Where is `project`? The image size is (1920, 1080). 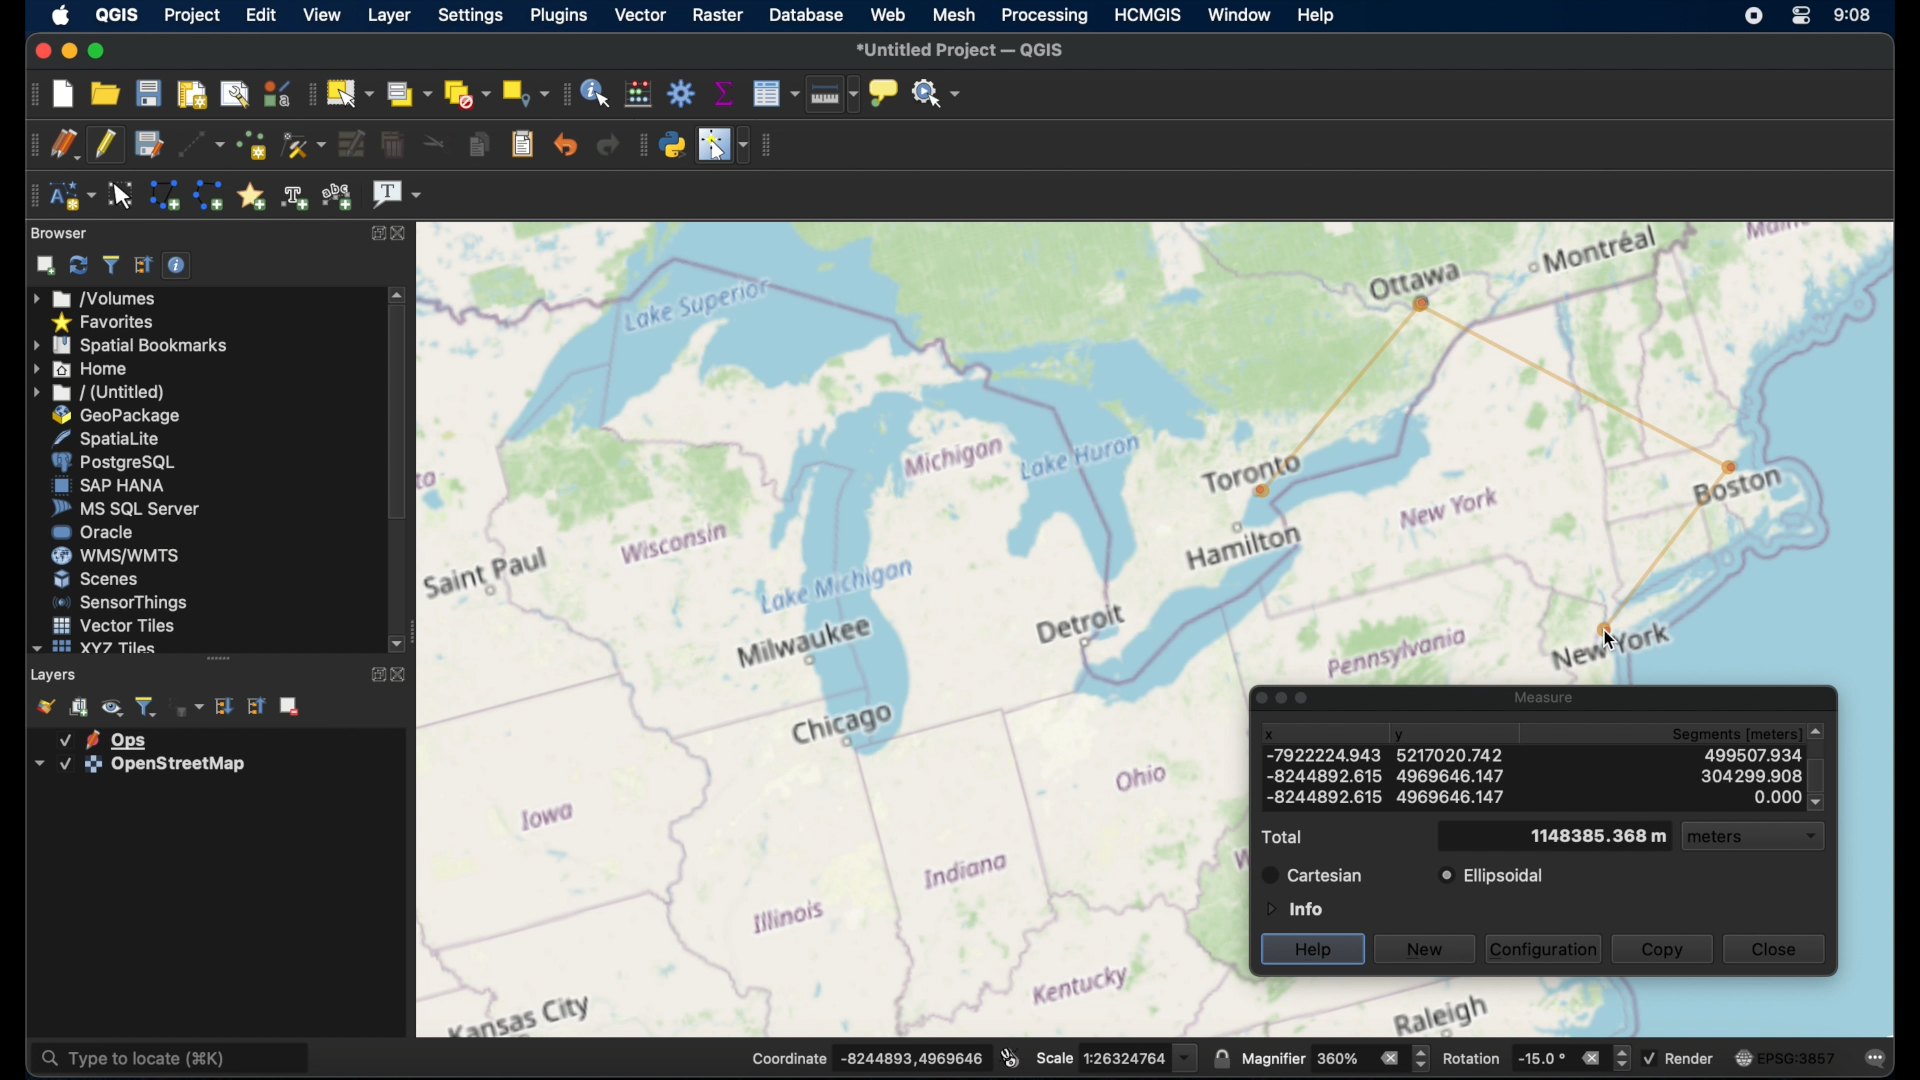 project is located at coordinates (193, 14).